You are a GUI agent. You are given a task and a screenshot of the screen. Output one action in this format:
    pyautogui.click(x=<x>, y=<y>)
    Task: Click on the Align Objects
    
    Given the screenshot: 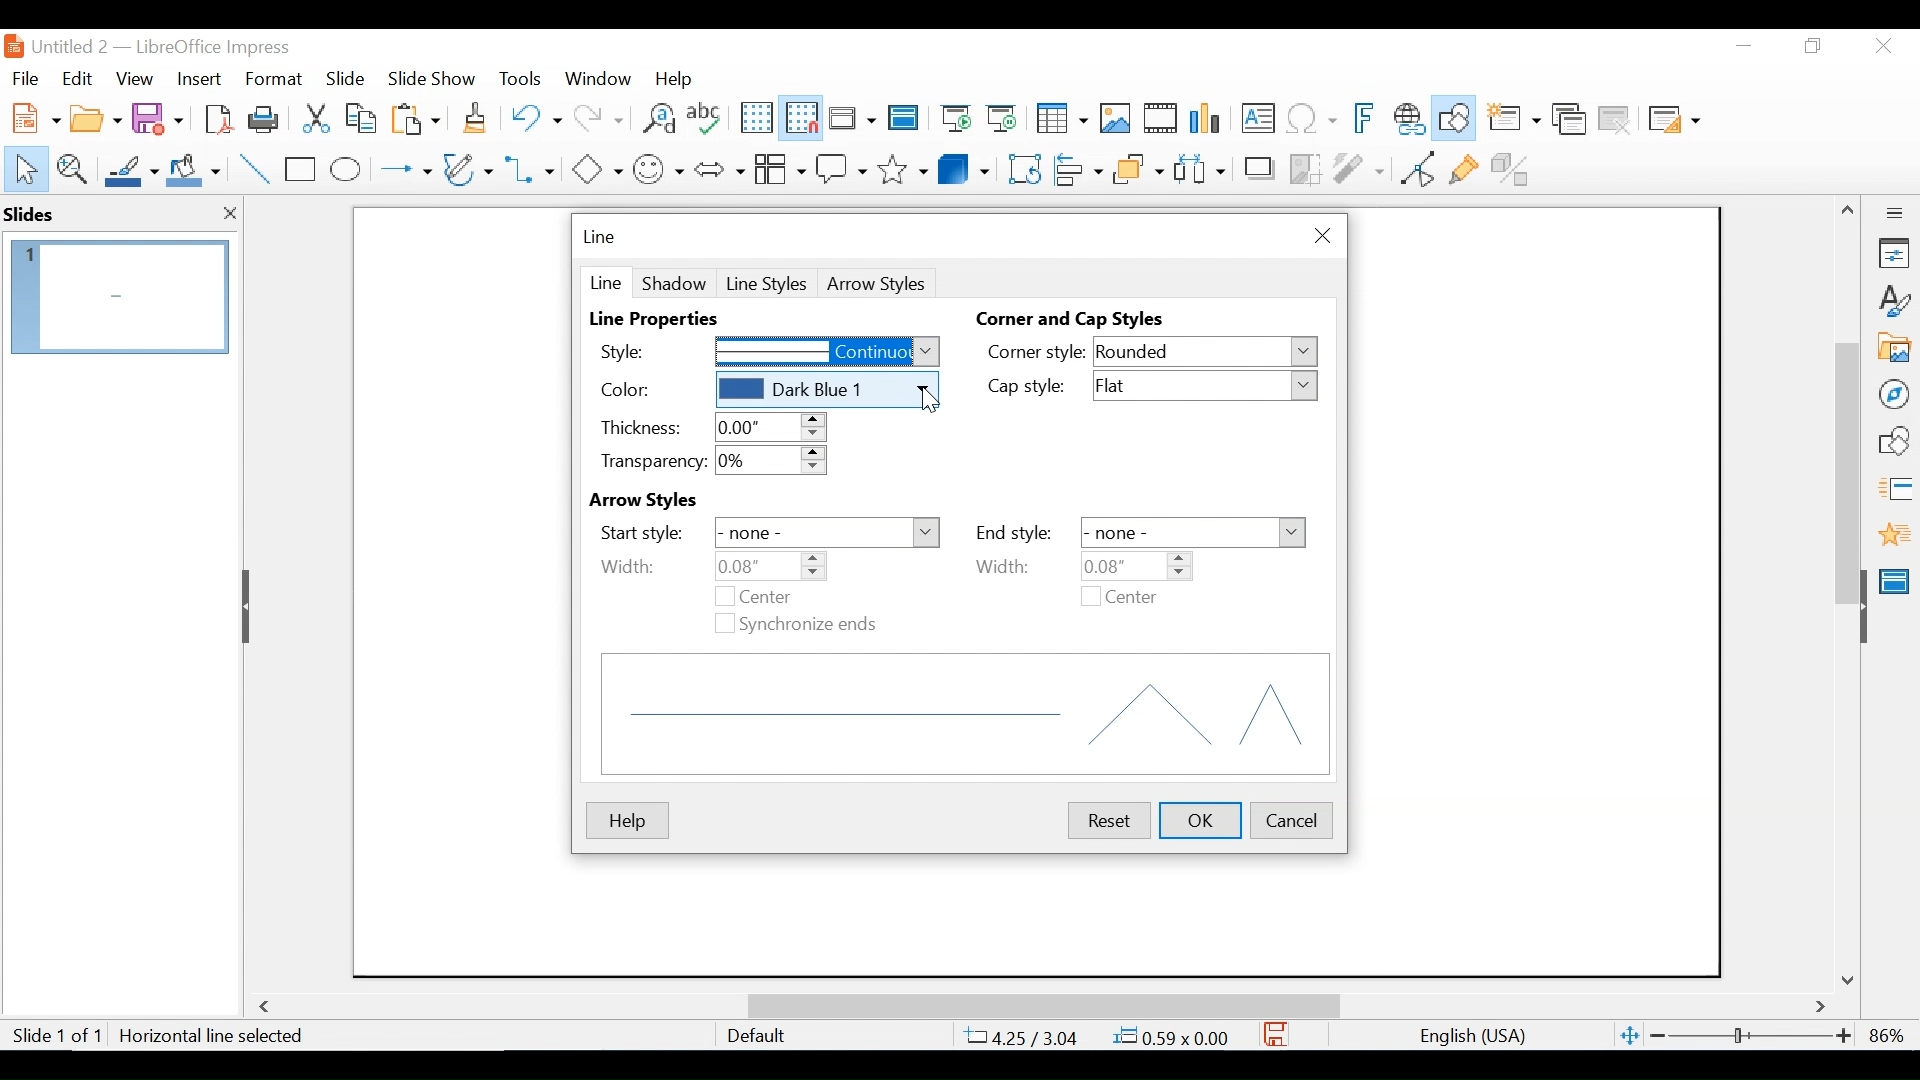 What is the action you would take?
    pyautogui.click(x=1076, y=167)
    